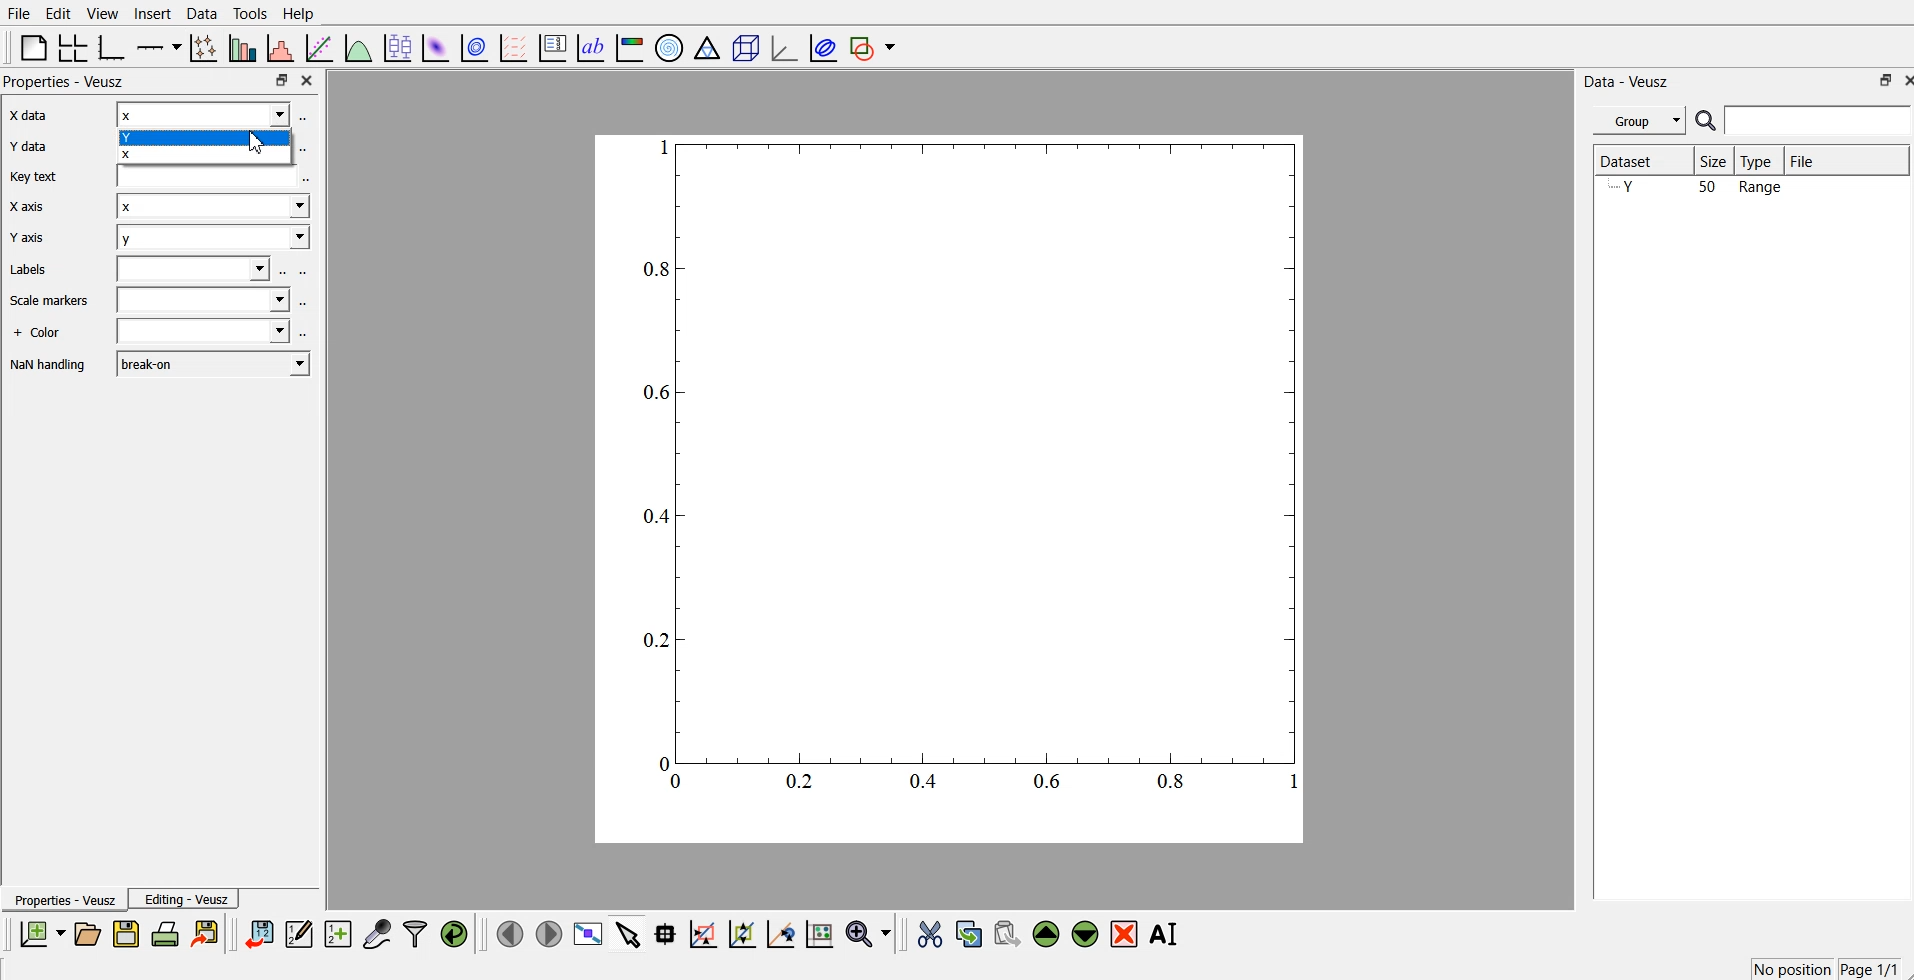 Image resolution: width=1914 pixels, height=980 pixels. What do you see at coordinates (437, 45) in the screenshot?
I see `plot 2d datasets as image` at bounding box center [437, 45].